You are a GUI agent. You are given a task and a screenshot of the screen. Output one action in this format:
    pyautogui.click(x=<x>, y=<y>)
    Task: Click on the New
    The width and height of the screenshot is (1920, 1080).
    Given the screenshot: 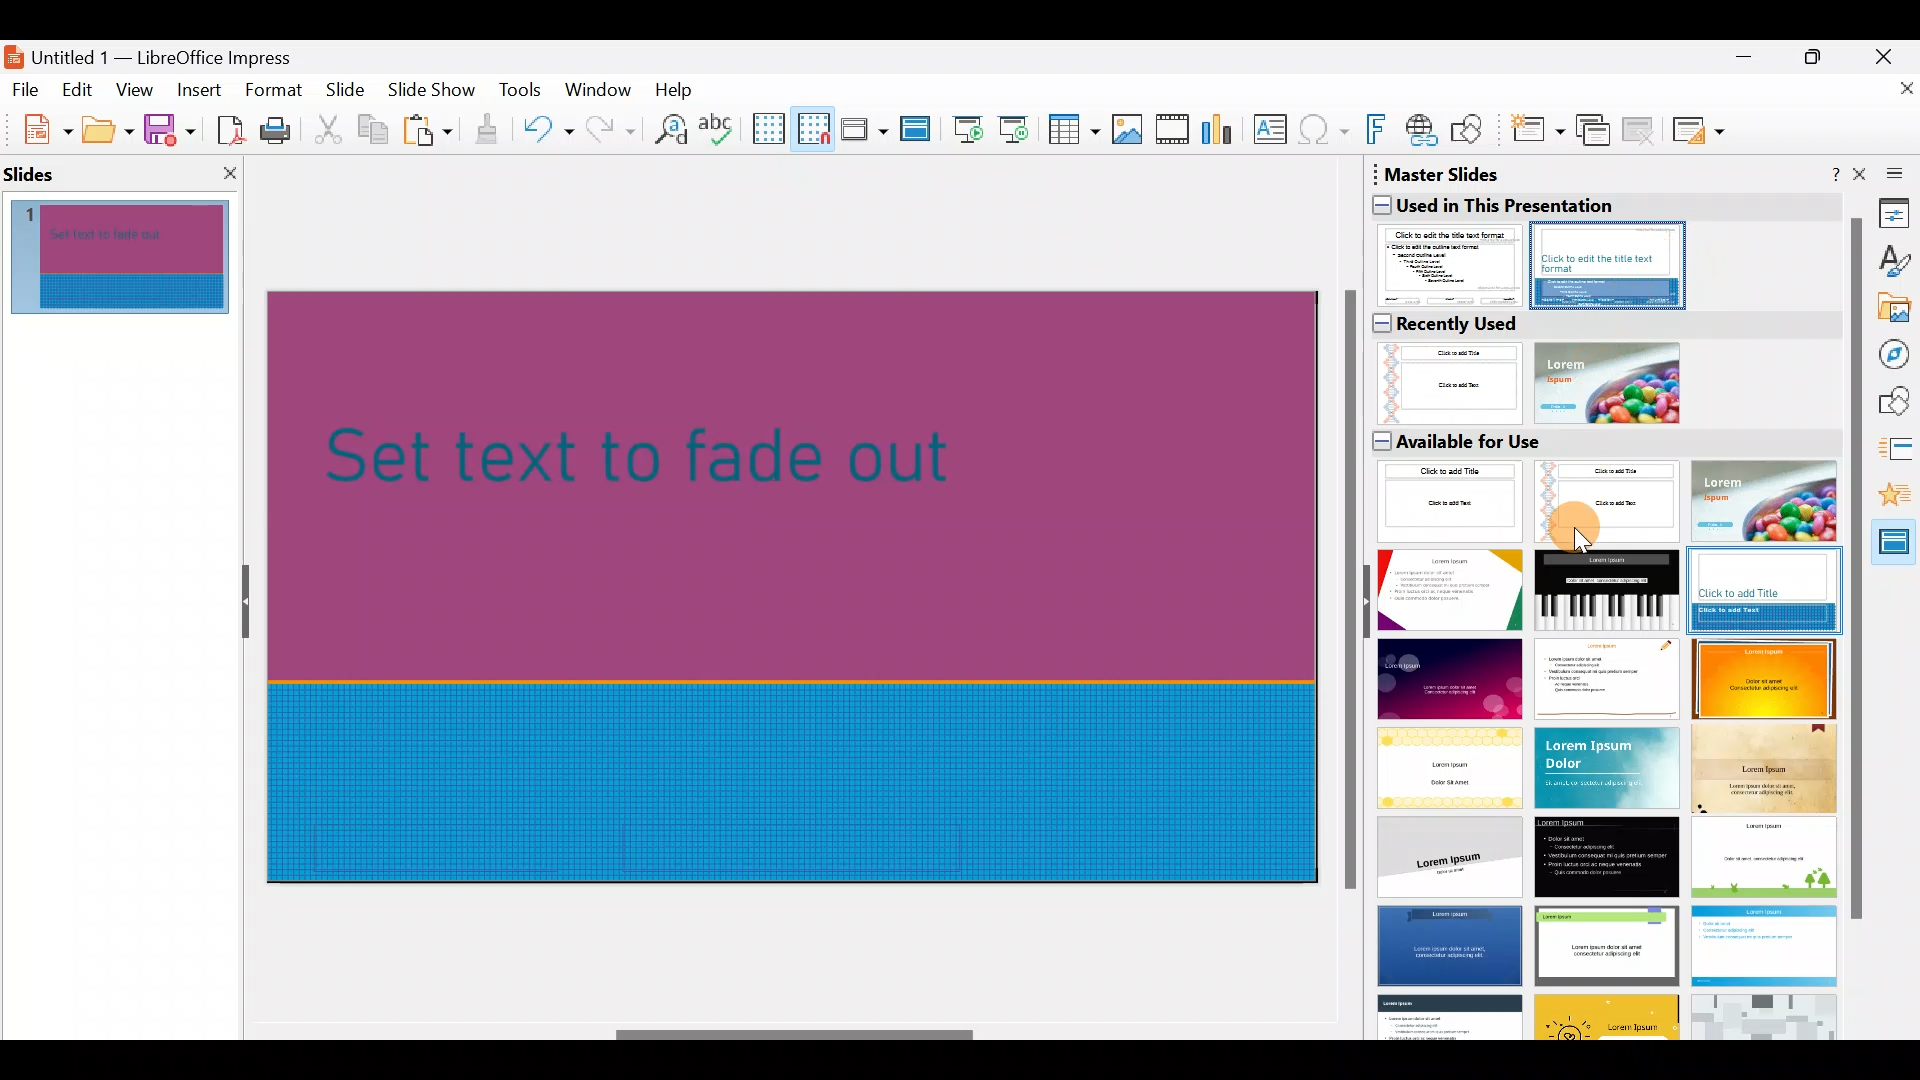 What is the action you would take?
    pyautogui.click(x=37, y=127)
    